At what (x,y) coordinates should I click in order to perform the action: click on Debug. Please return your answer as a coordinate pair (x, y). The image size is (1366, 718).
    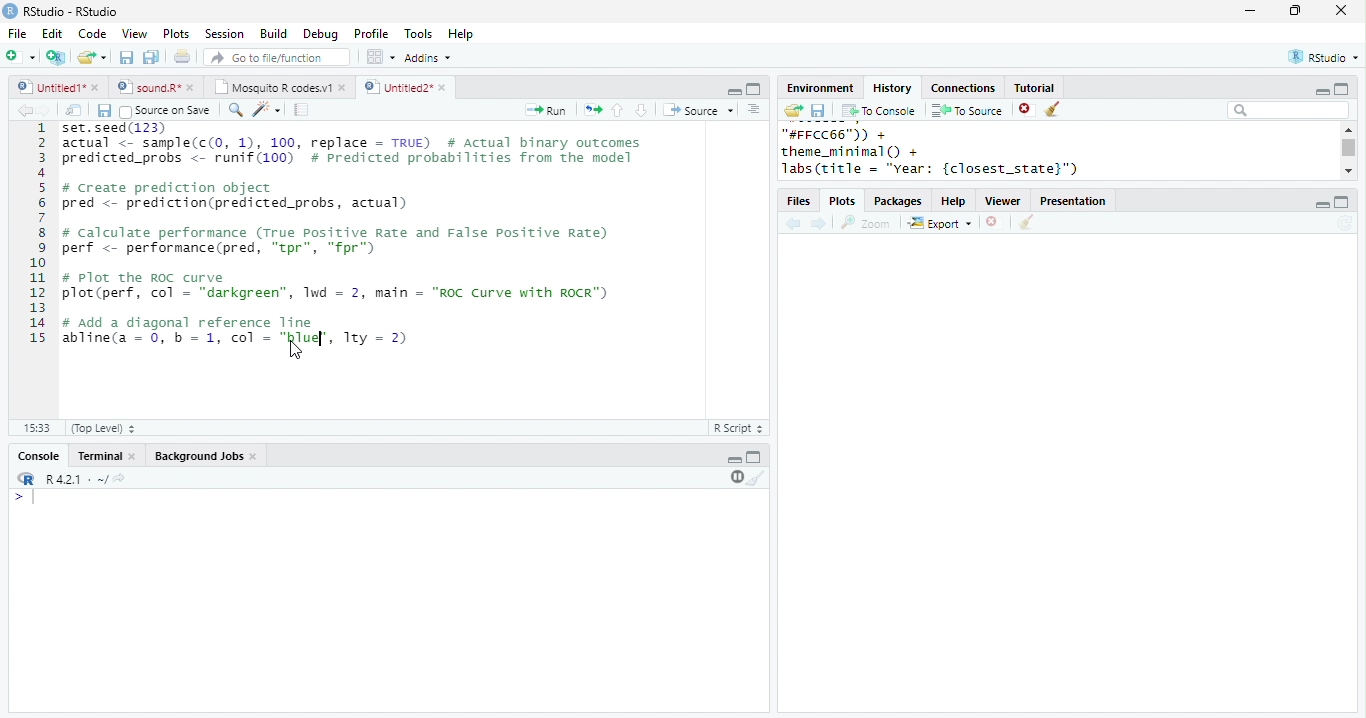
    Looking at the image, I should click on (323, 35).